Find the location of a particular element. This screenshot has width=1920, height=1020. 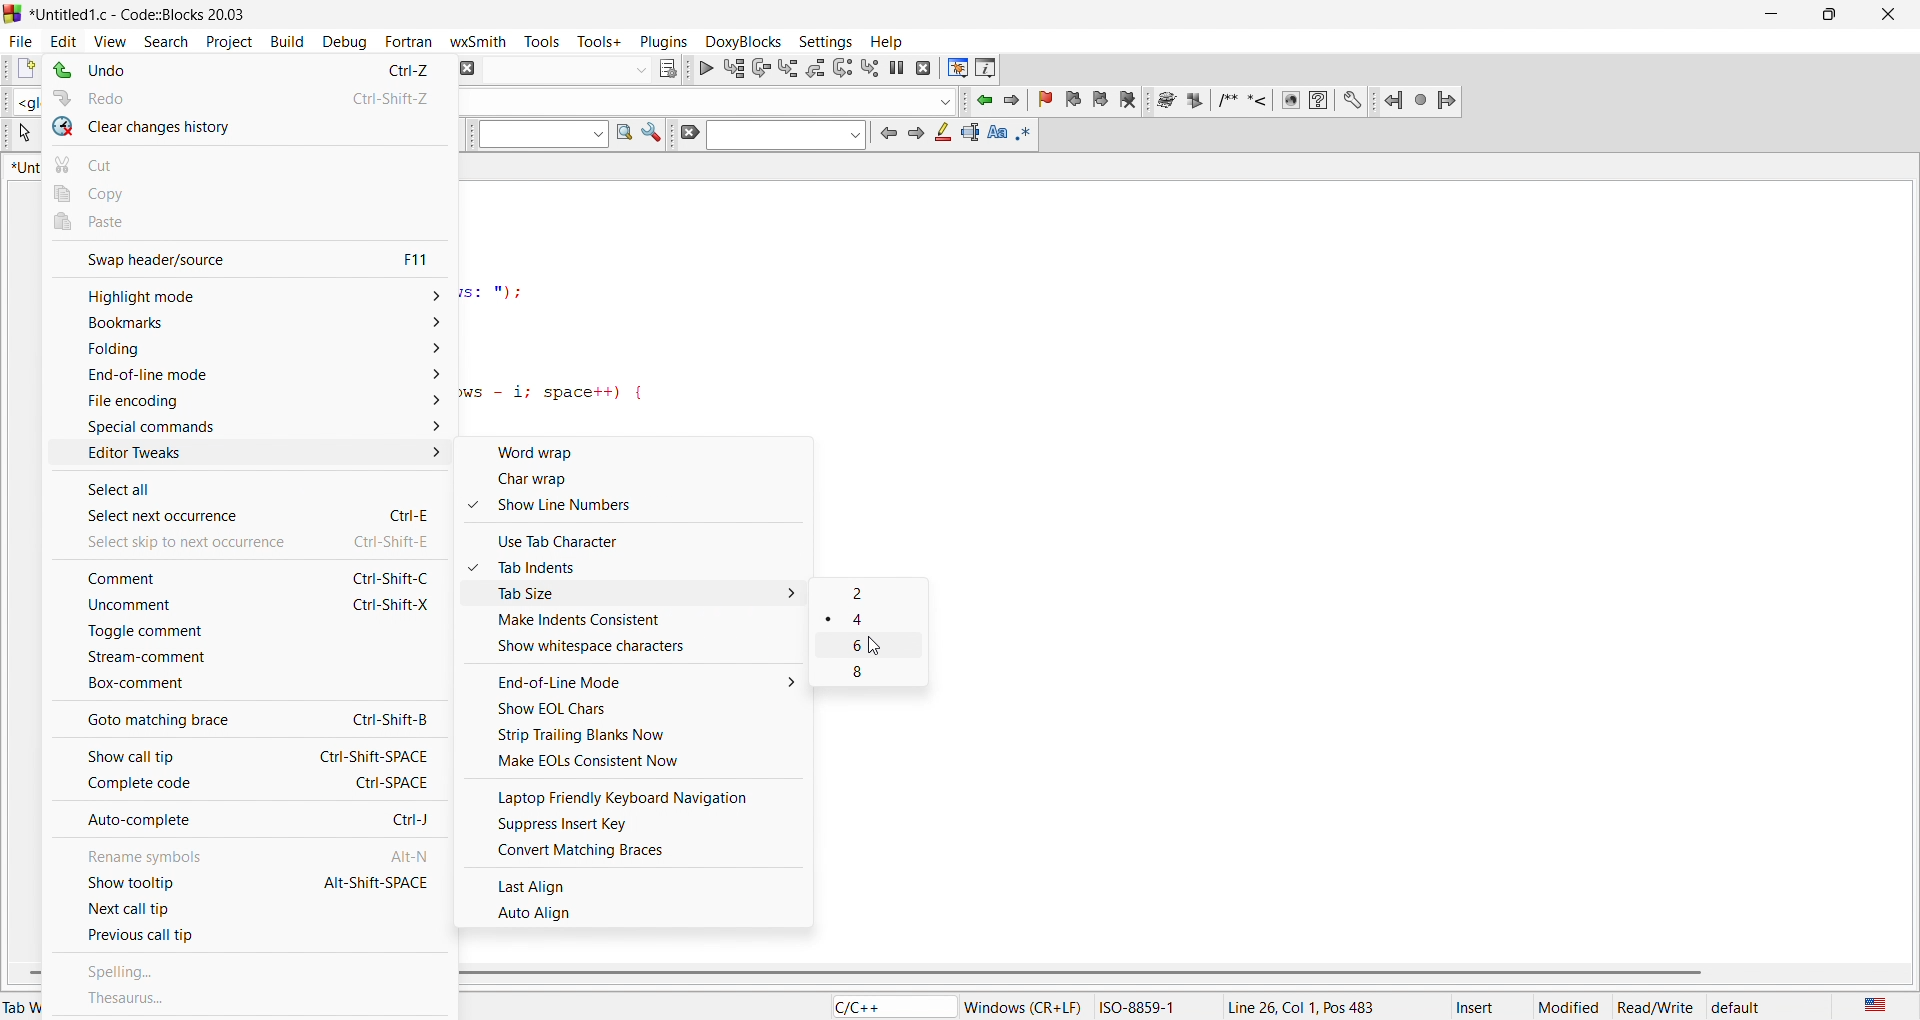

make eol consistent now is located at coordinates (639, 762).